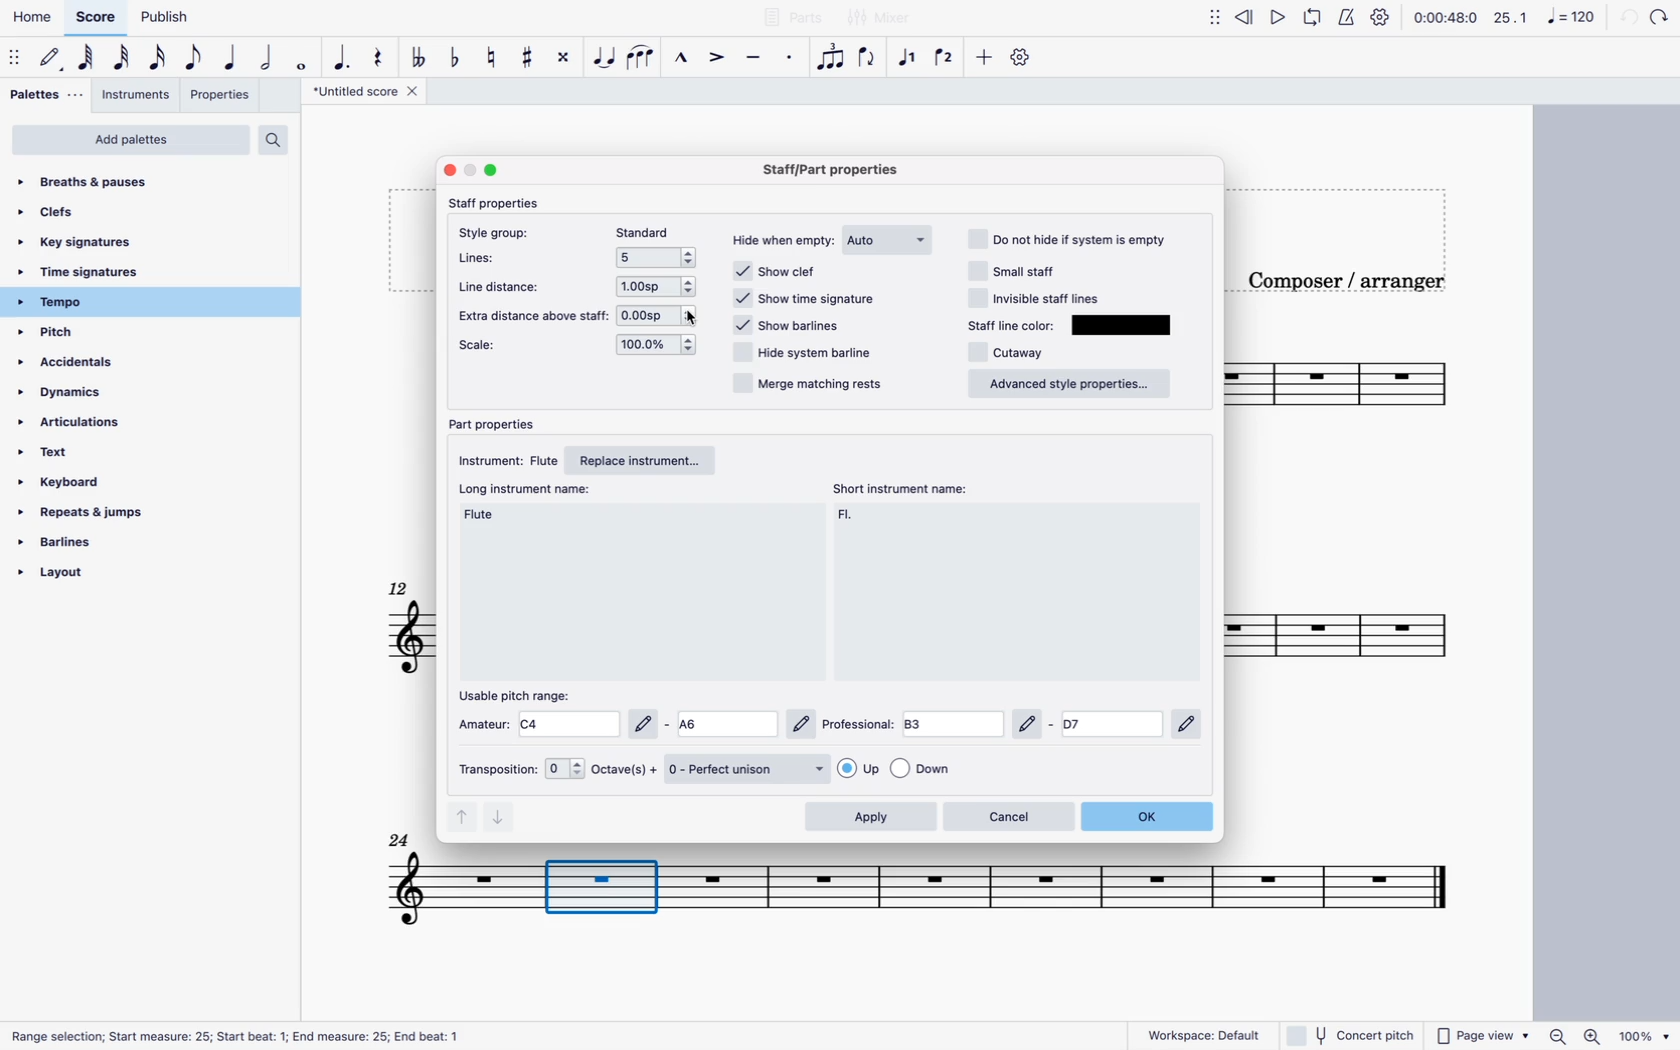  Describe the element at coordinates (806, 351) in the screenshot. I see `hide system barline` at that location.